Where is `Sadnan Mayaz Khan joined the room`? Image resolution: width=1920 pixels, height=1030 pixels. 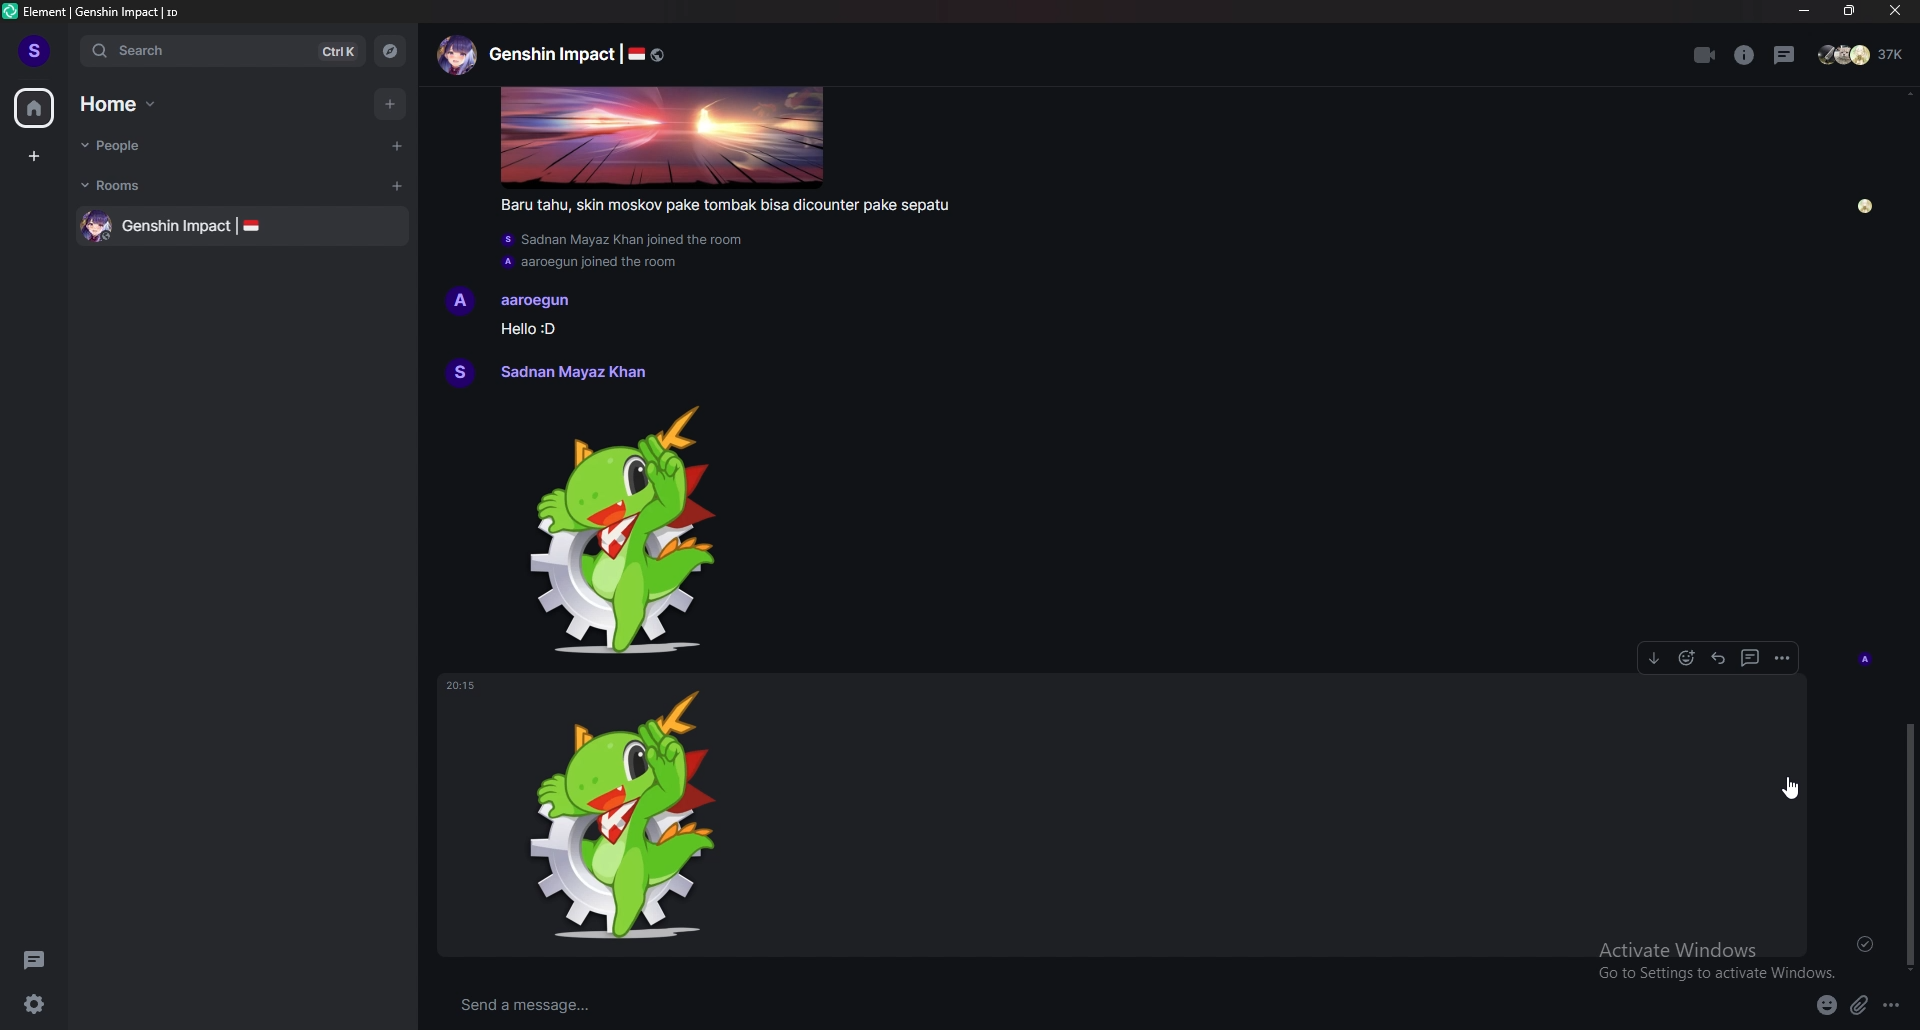
Sadnan Mayaz Khan joined the room is located at coordinates (623, 240).